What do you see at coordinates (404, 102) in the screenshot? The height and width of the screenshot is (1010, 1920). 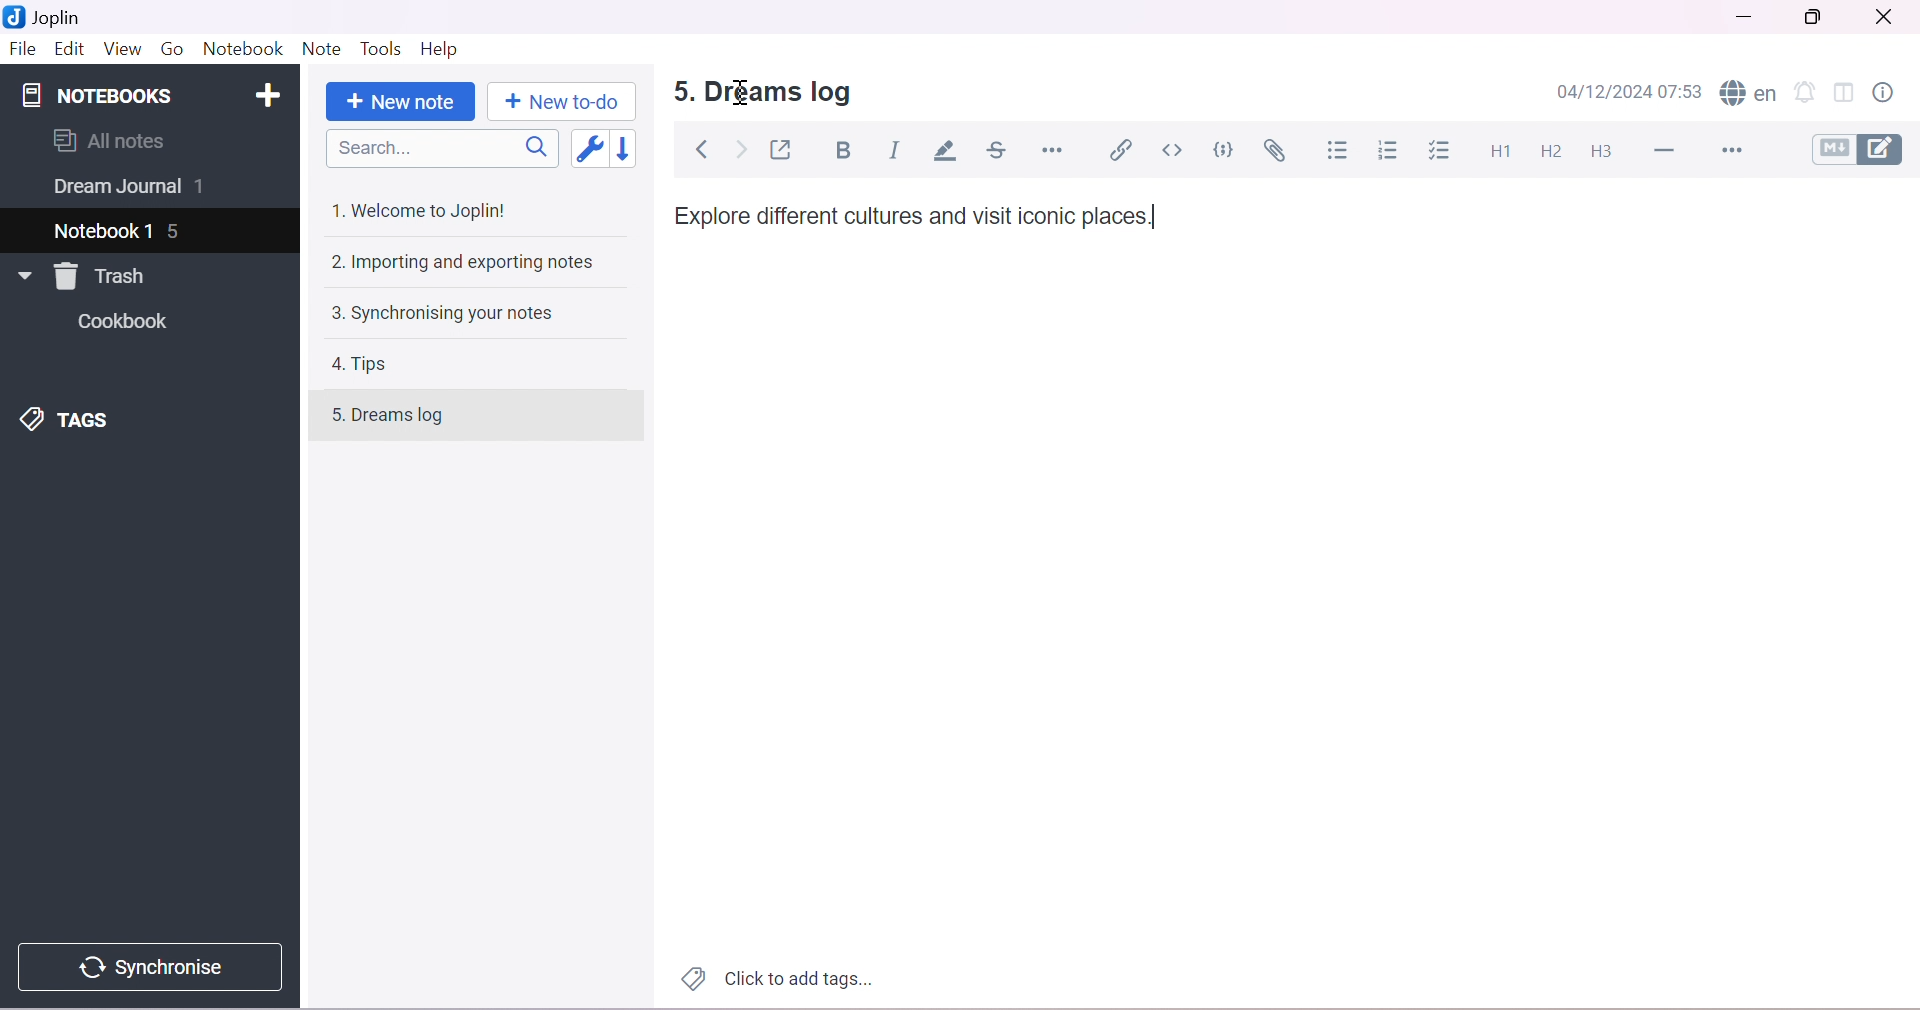 I see `New note` at bounding box center [404, 102].